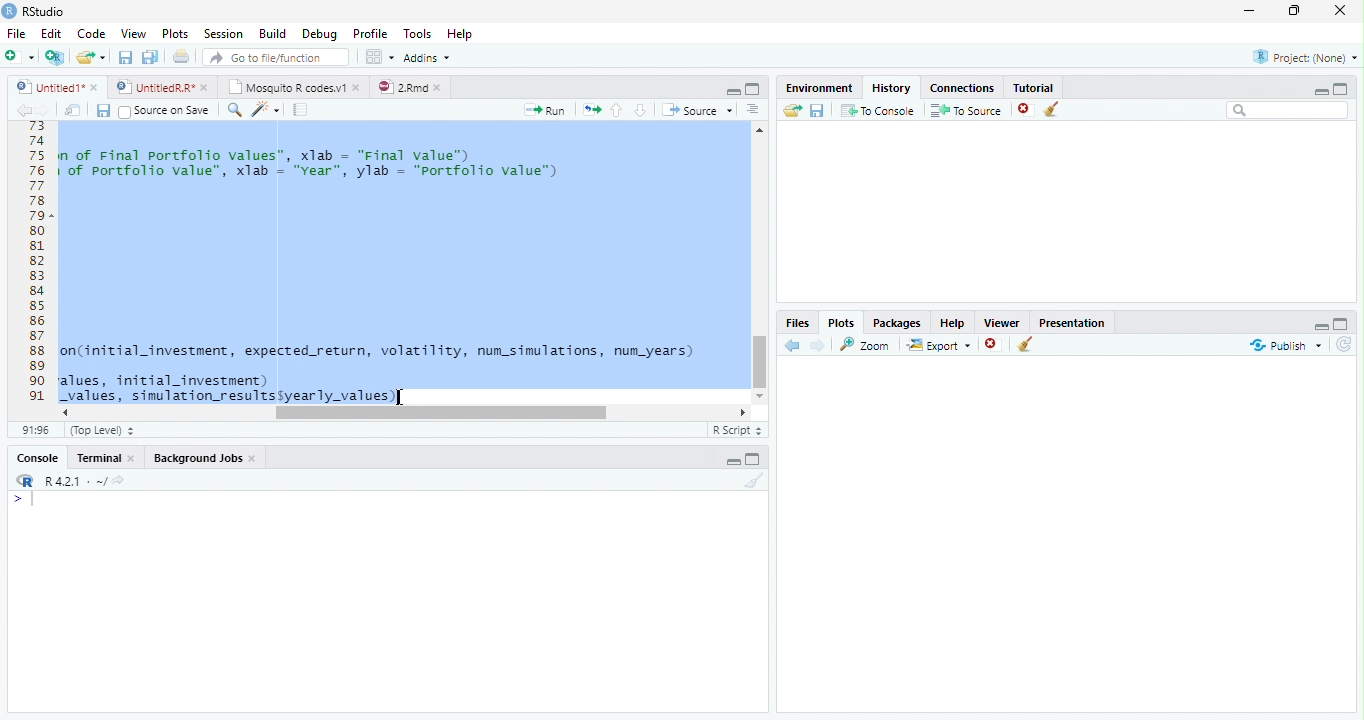 The width and height of the screenshot is (1364, 720). I want to click on Go to previous plot, so click(793, 345).